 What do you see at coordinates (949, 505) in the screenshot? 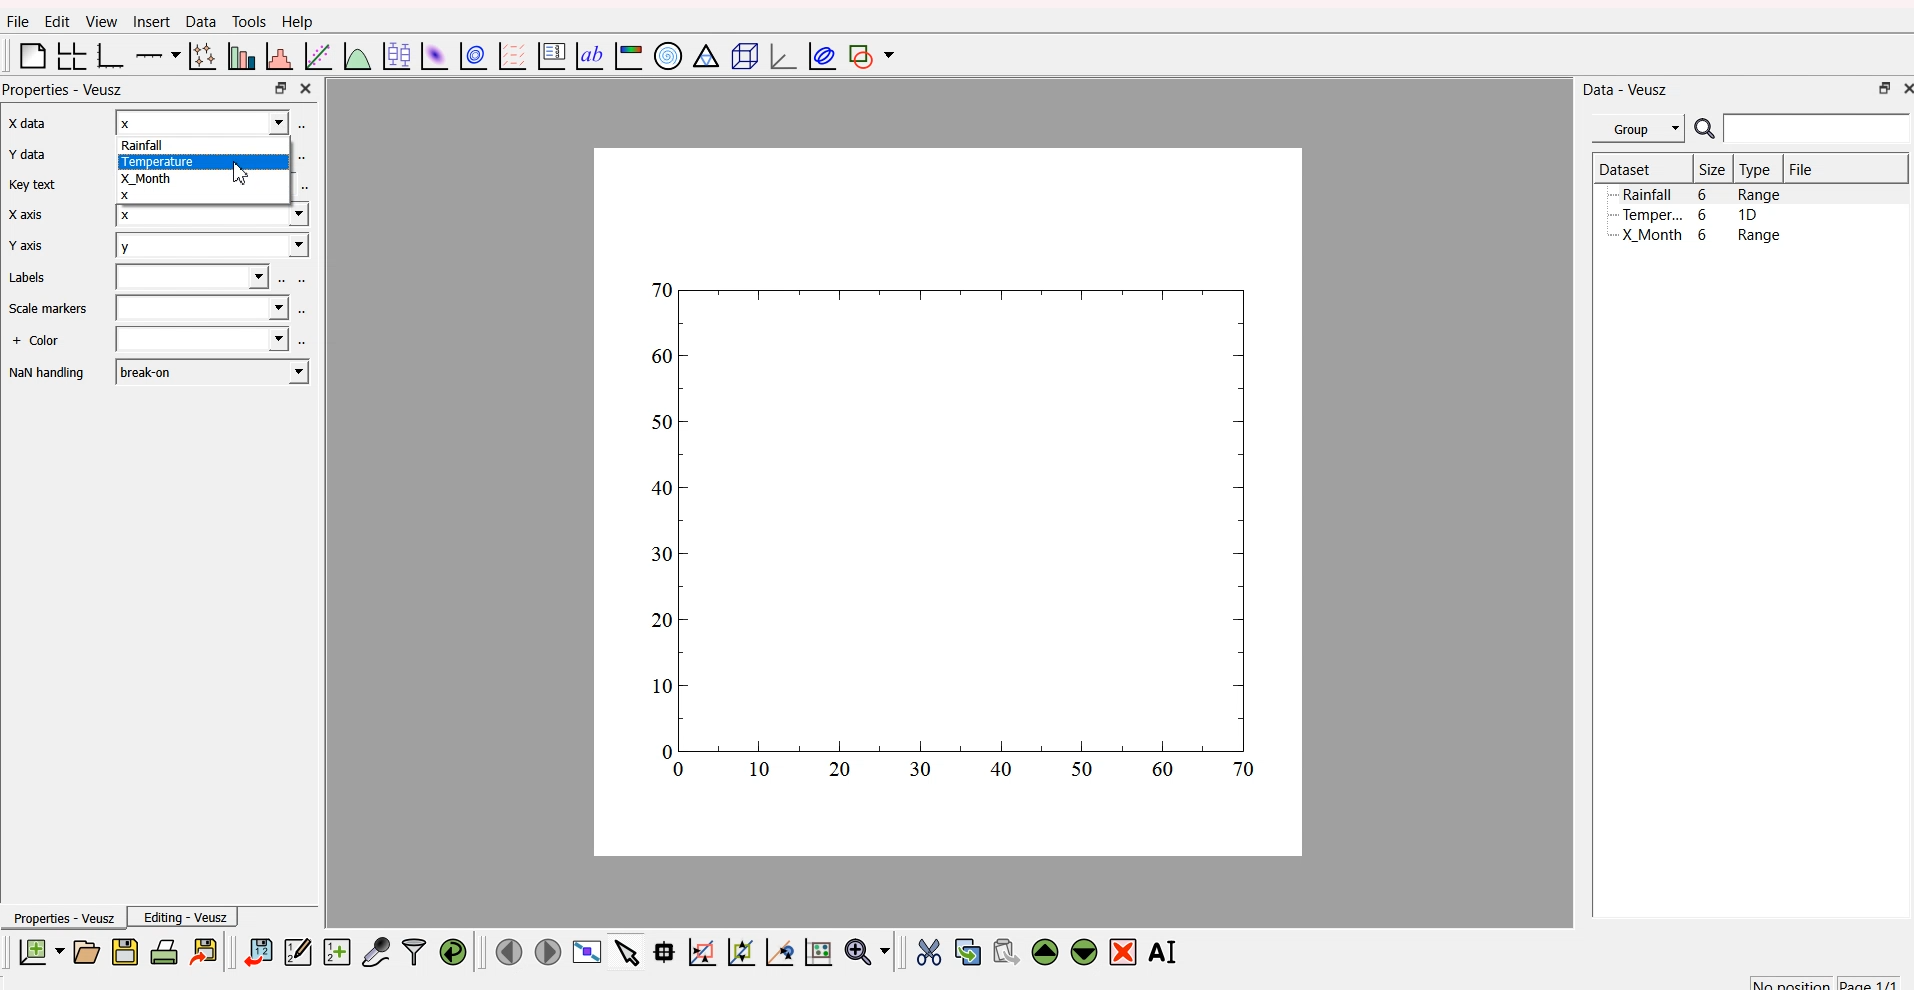
I see `canvas` at bounding box center [949, 505].